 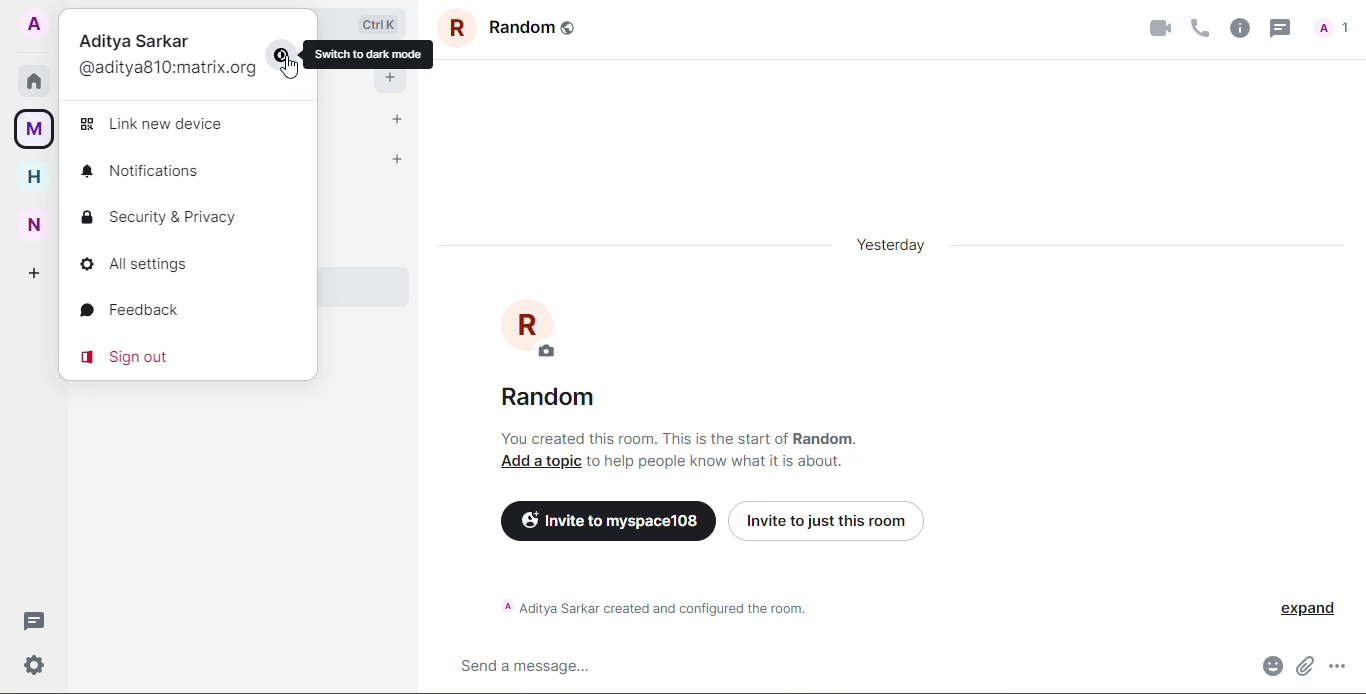 What do you see at coordinates (37, 129) in the screenshot?
I see `myspace` at bounding box center [37, 129].